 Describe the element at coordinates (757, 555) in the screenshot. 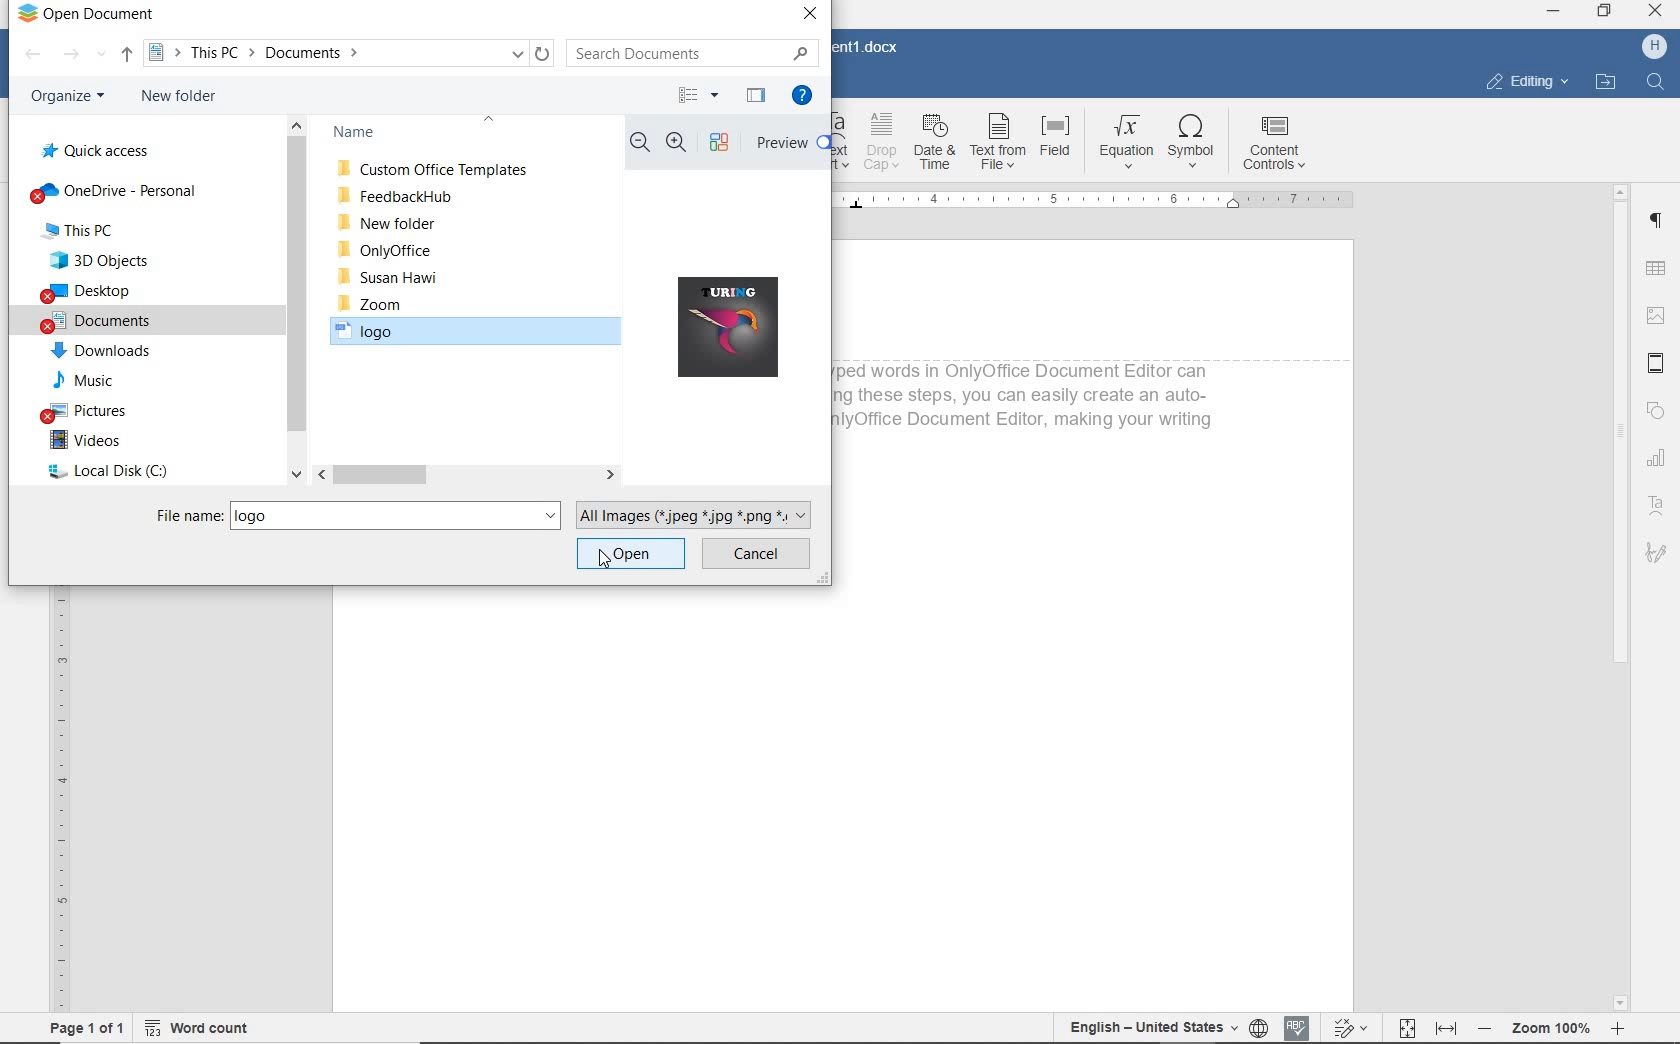

I see `CANCEL` at that location.